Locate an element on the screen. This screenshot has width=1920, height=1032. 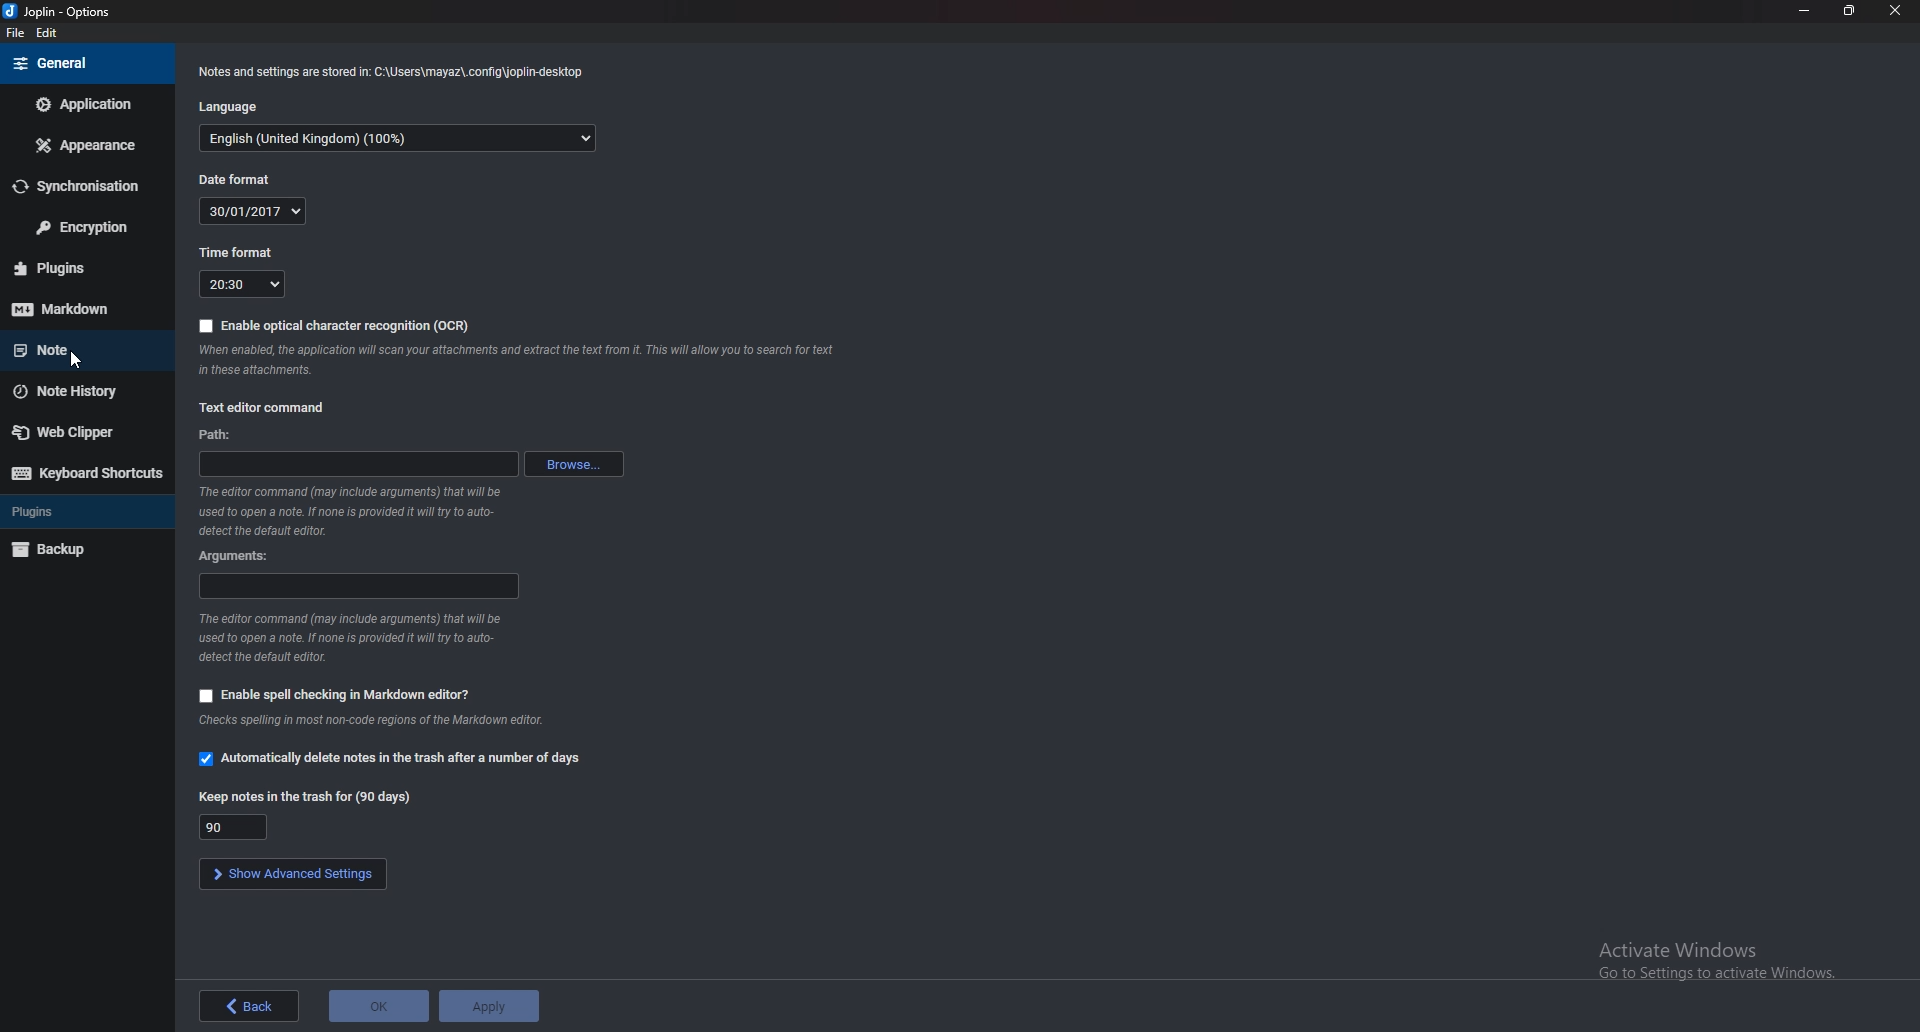
close is located at coordinates (1896, 10).